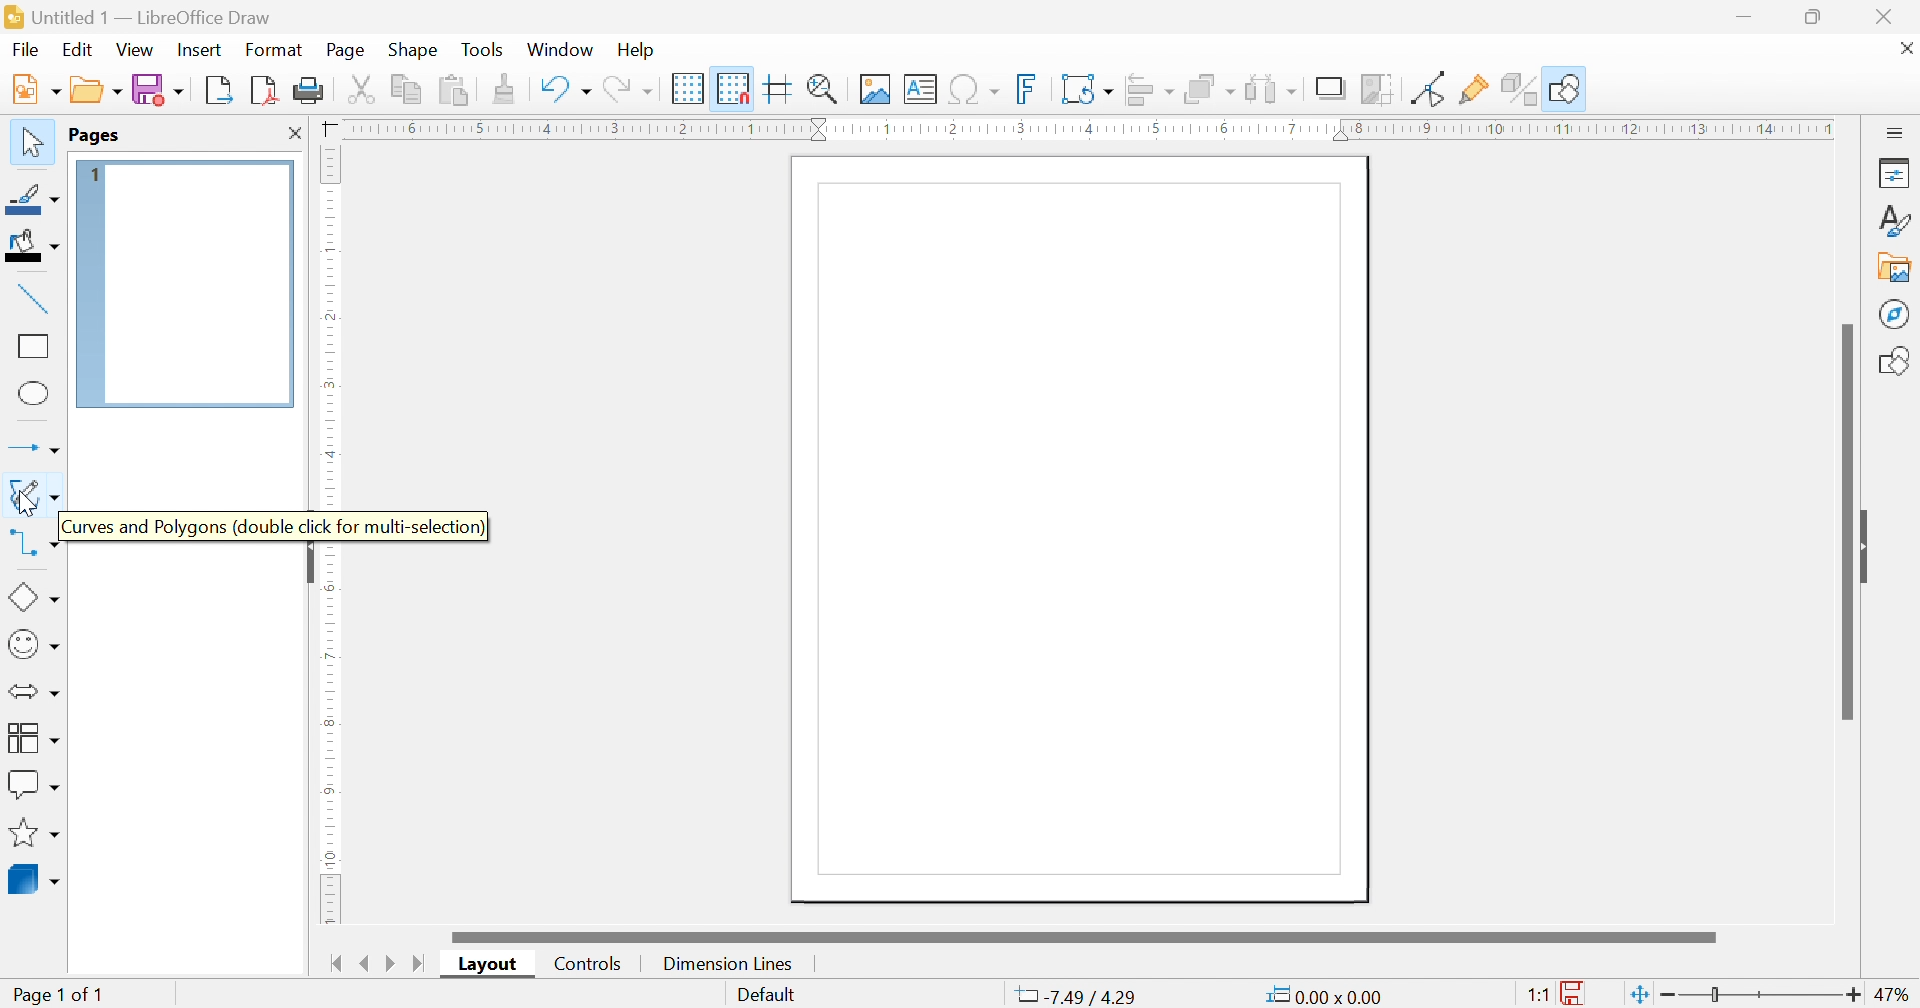  I want to click on show draw function, so click(1564, 89).